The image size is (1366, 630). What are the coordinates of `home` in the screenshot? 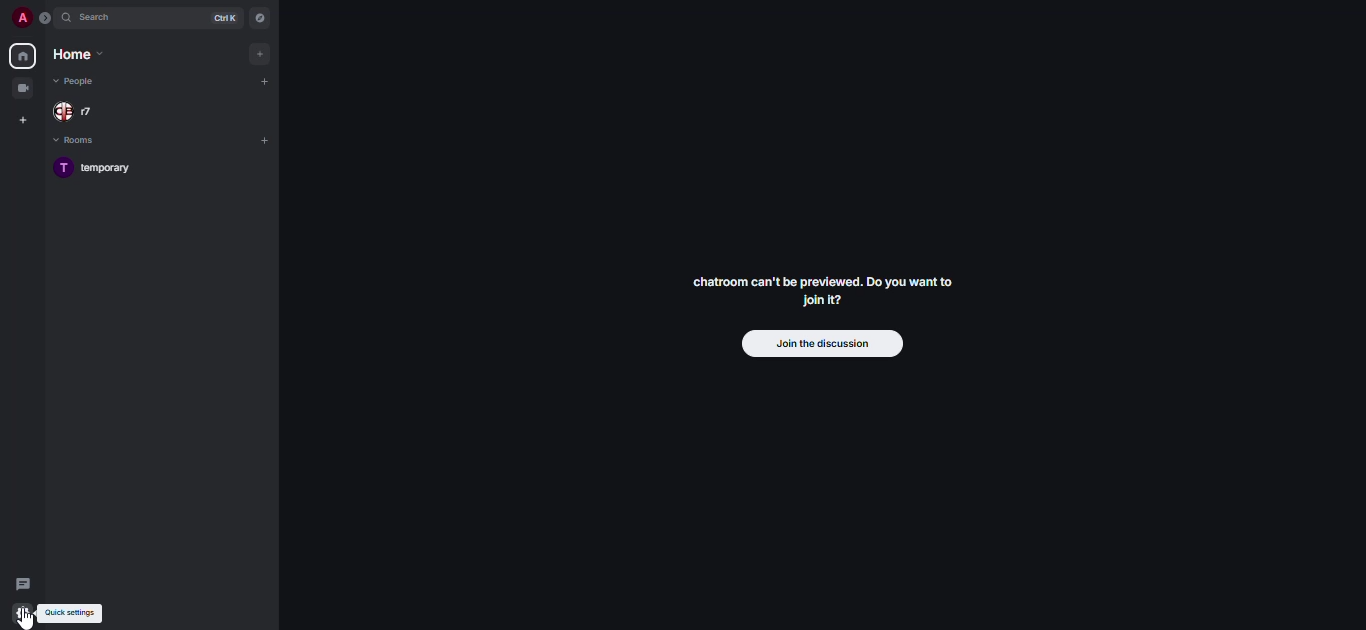 It's located at (78, 57).